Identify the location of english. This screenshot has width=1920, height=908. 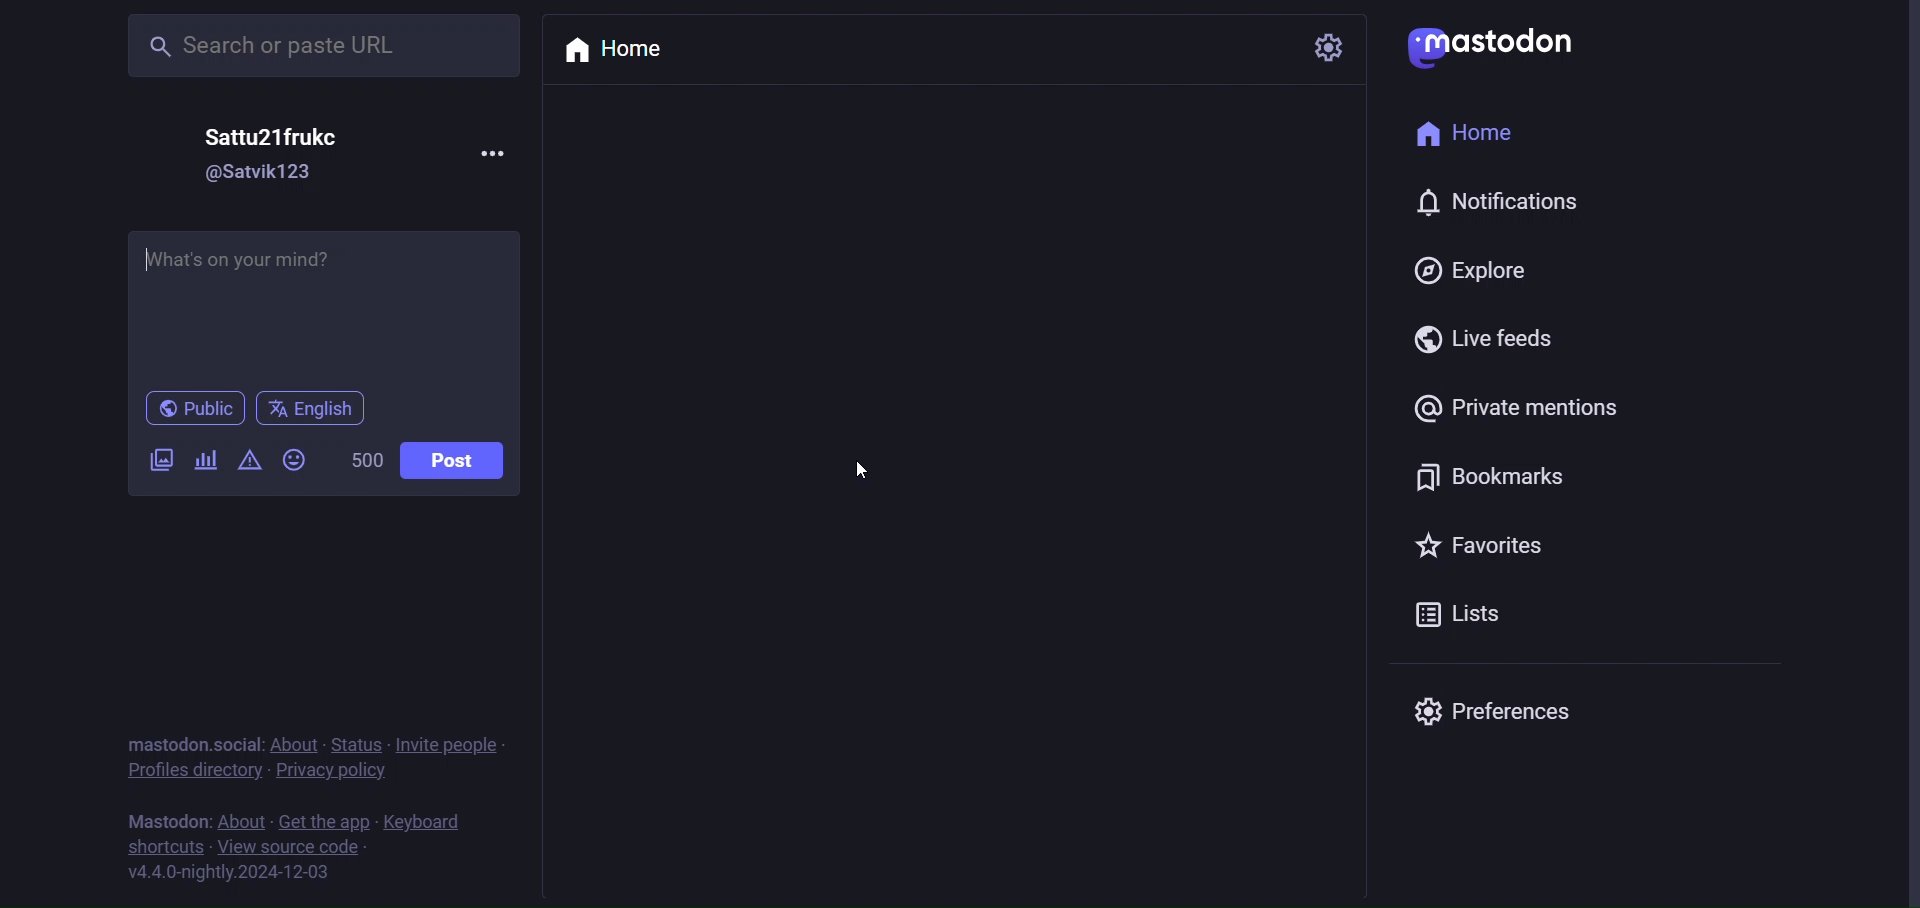
(316, 408).